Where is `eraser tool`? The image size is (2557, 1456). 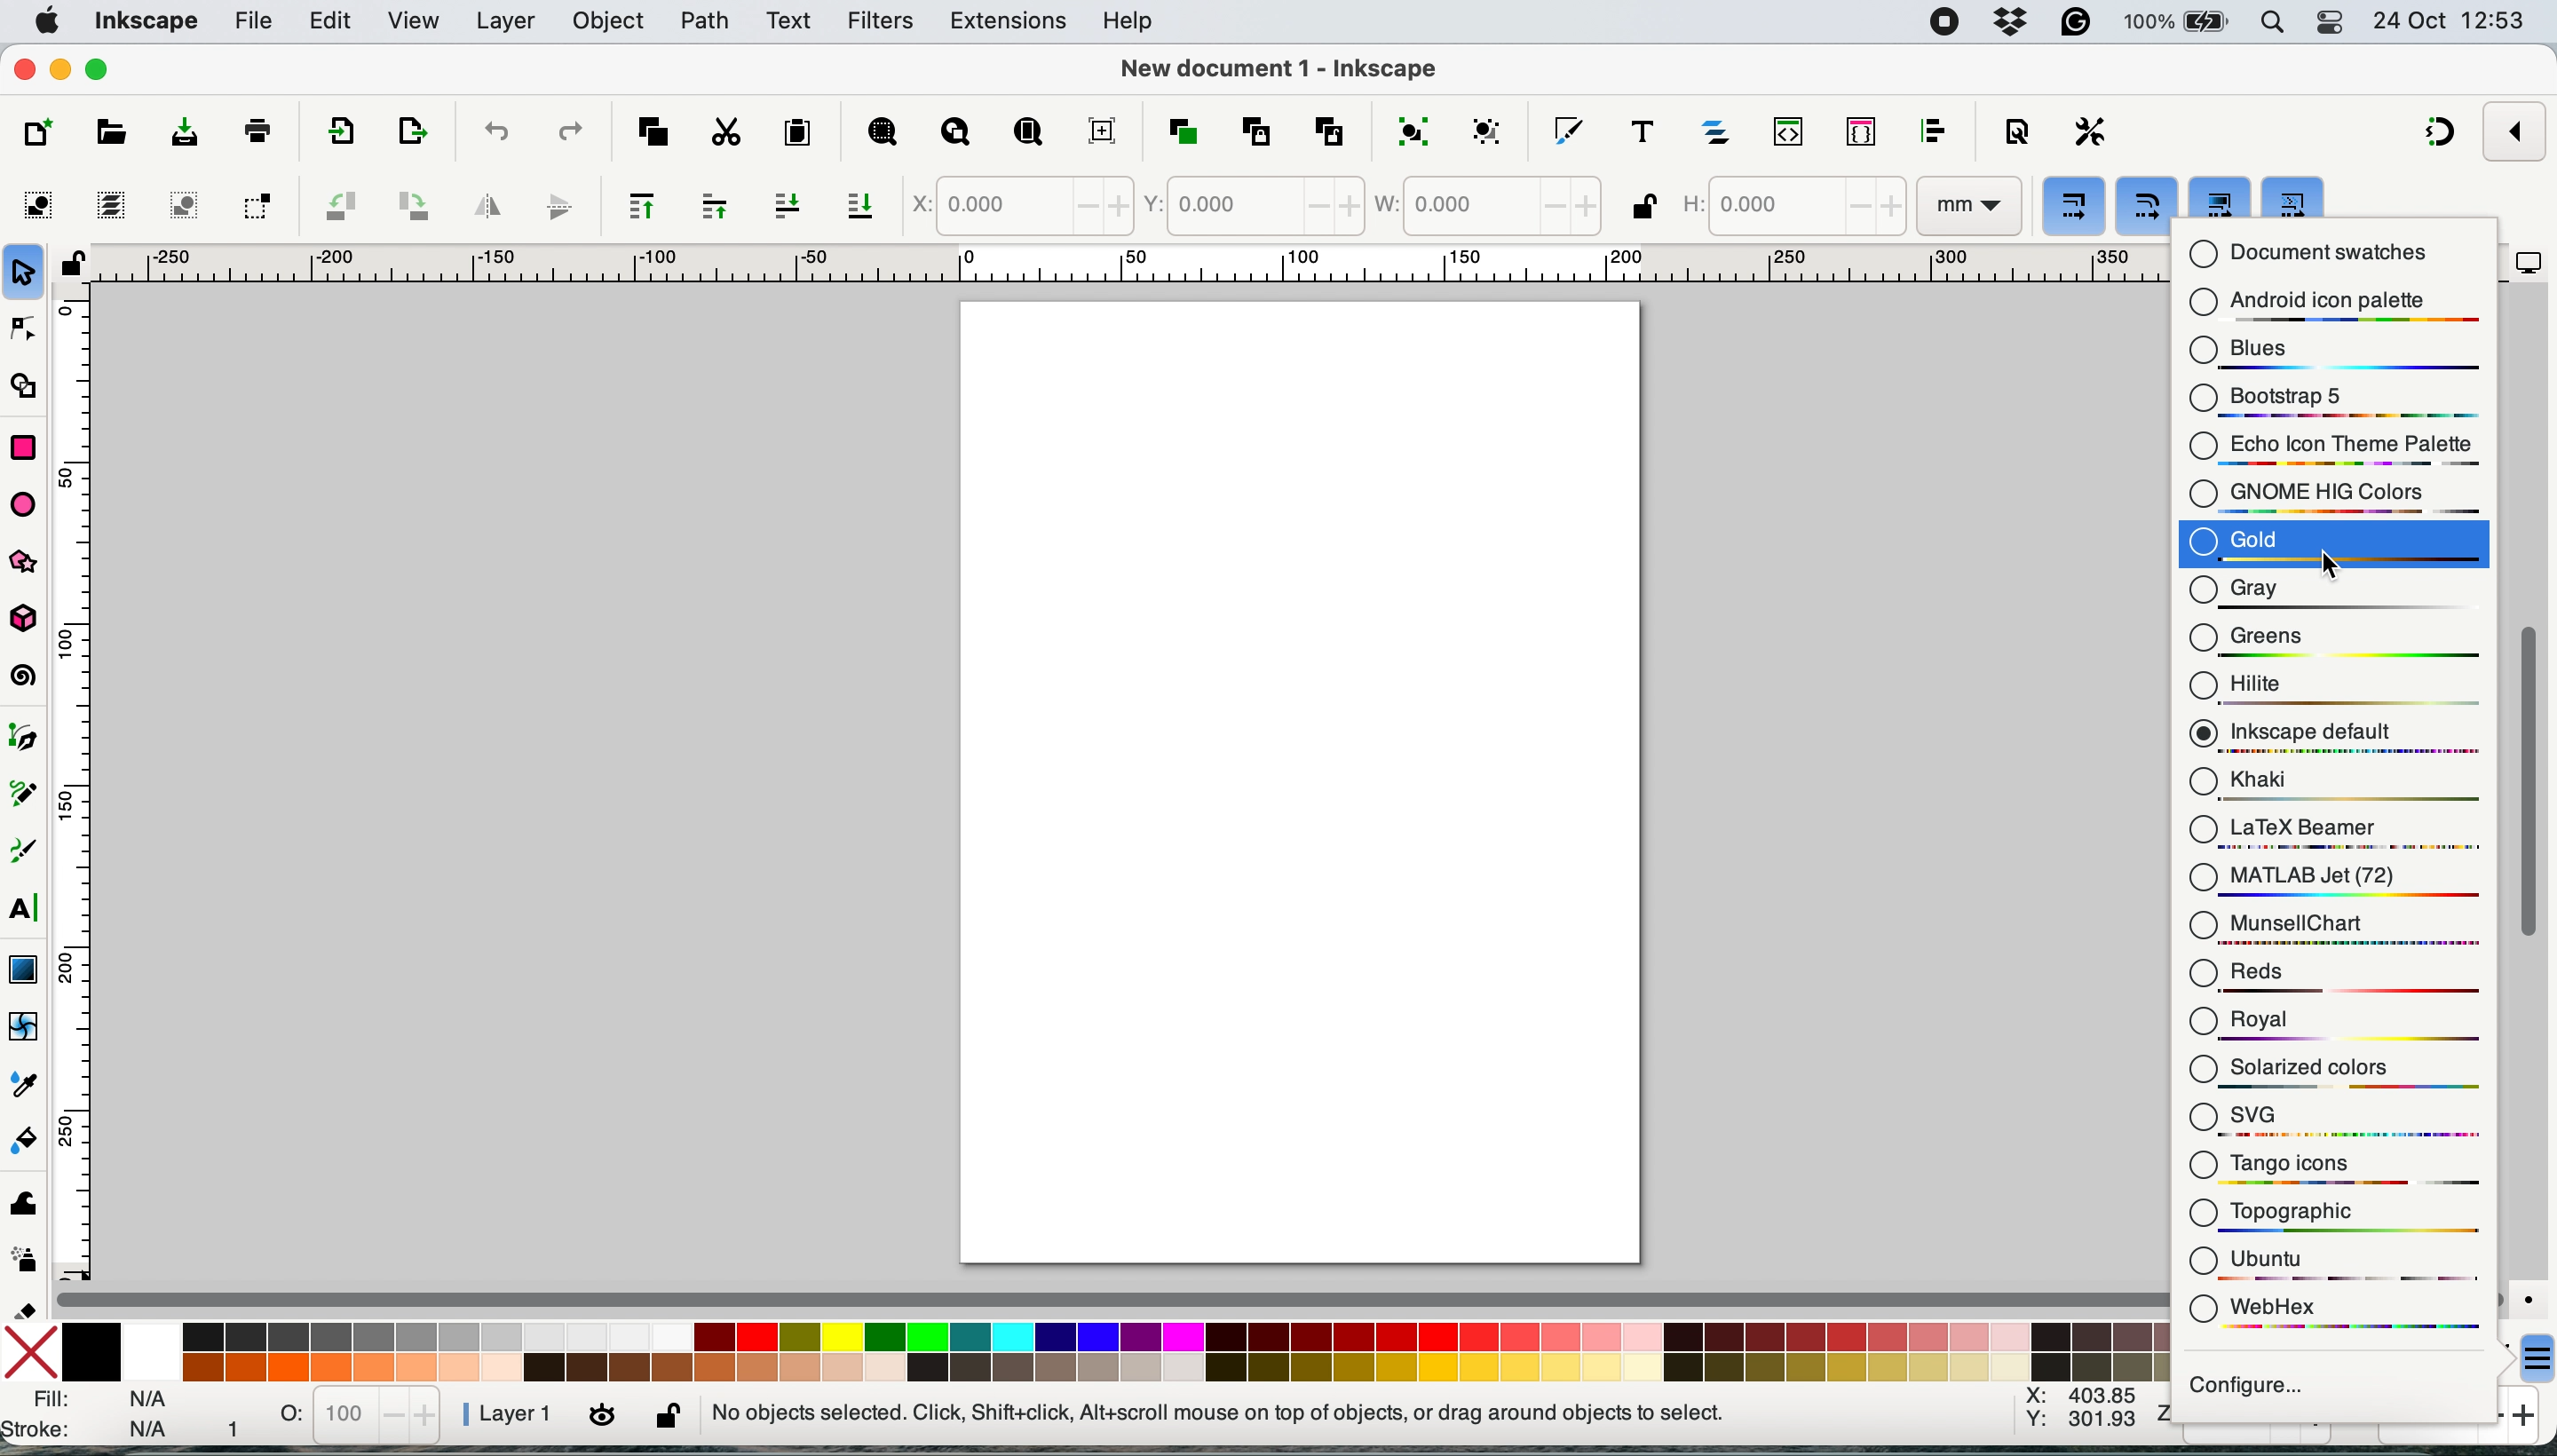 eraser tool is located at coordinates (26, 1303).